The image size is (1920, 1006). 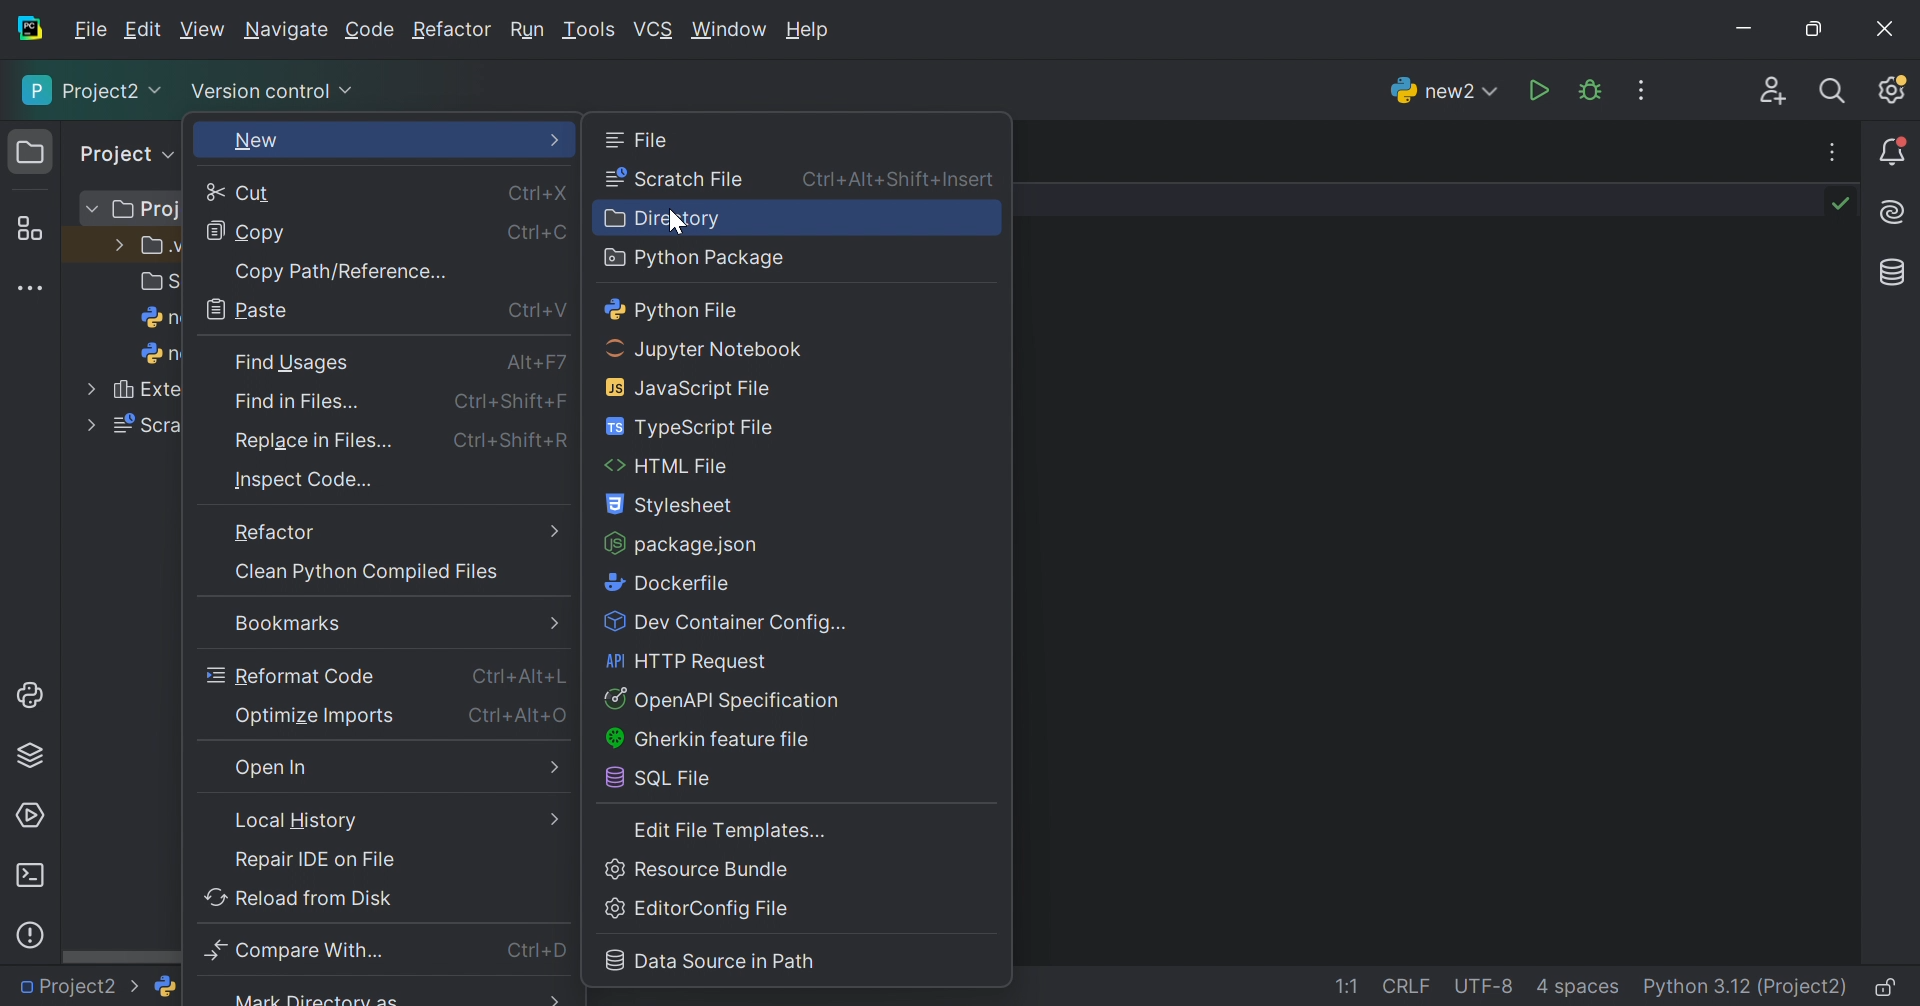 I want to click on Jupyter notebook, so click(x=706, y=349).